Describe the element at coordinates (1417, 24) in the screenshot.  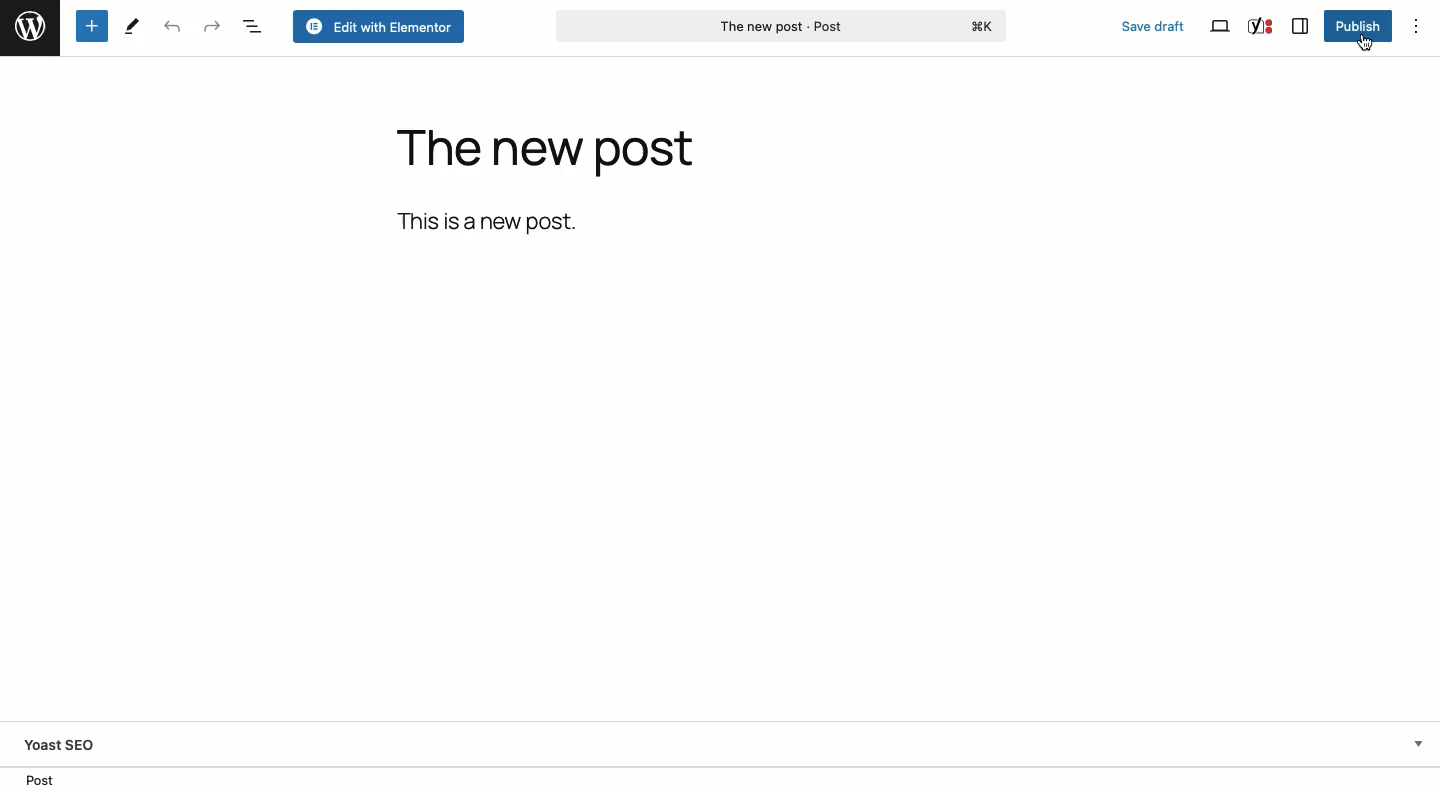
I see `Options` at that location.